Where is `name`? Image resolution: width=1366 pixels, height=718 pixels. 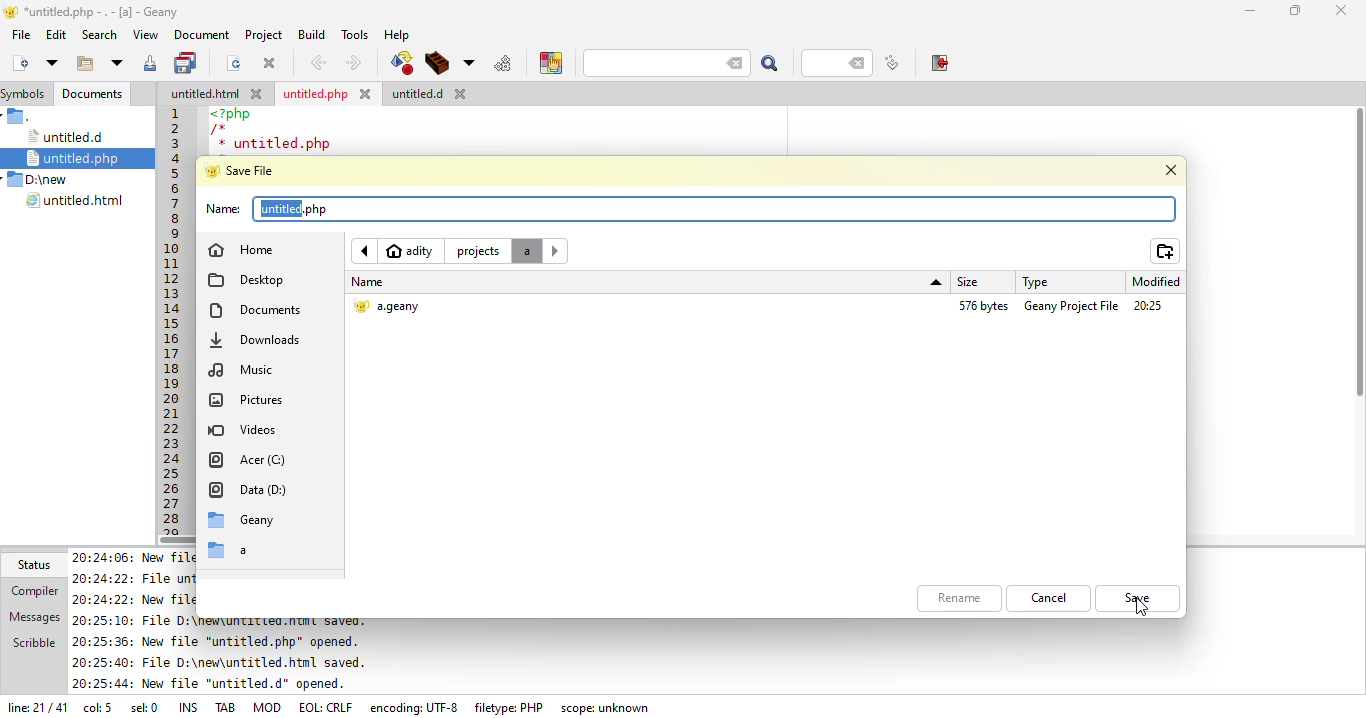
name is located at coordinates (368, 282).